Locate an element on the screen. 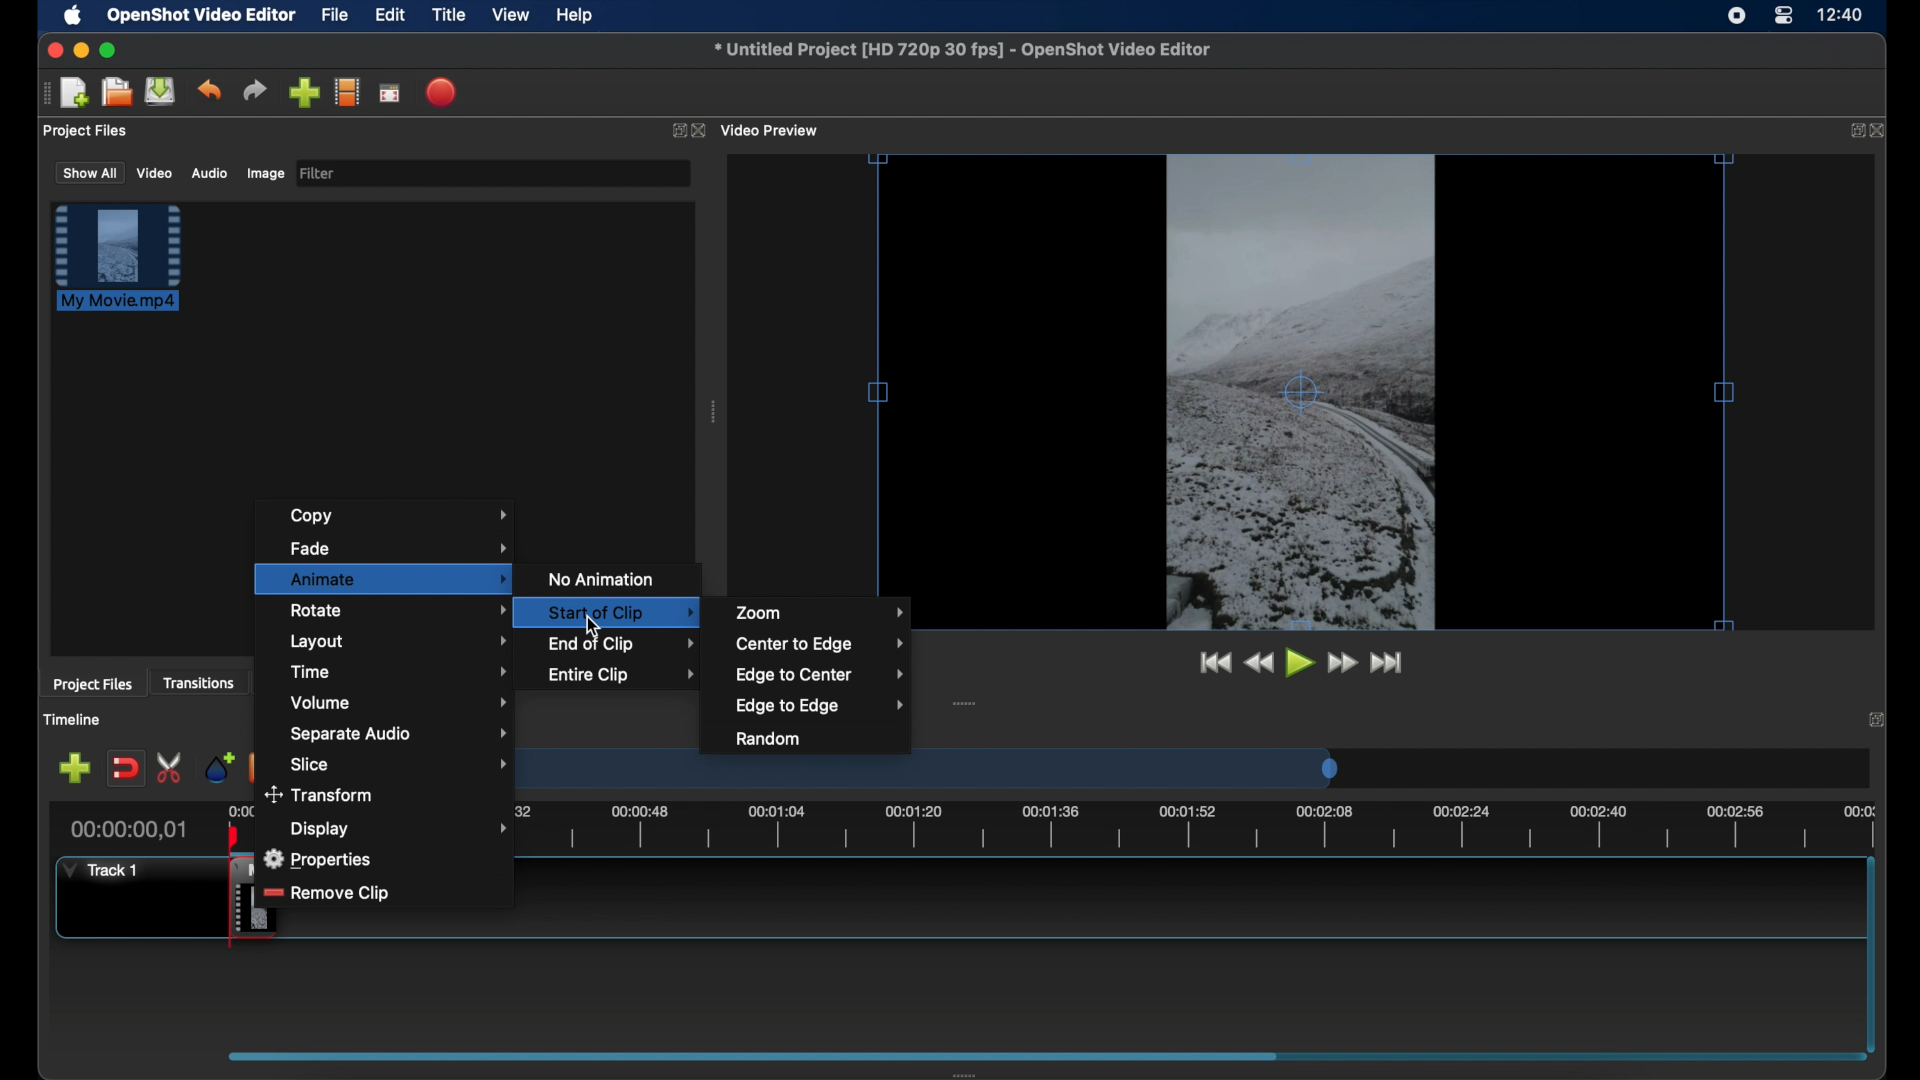 The image size is (1920, 1080). zoom menu is located at coordinates (820, 612).